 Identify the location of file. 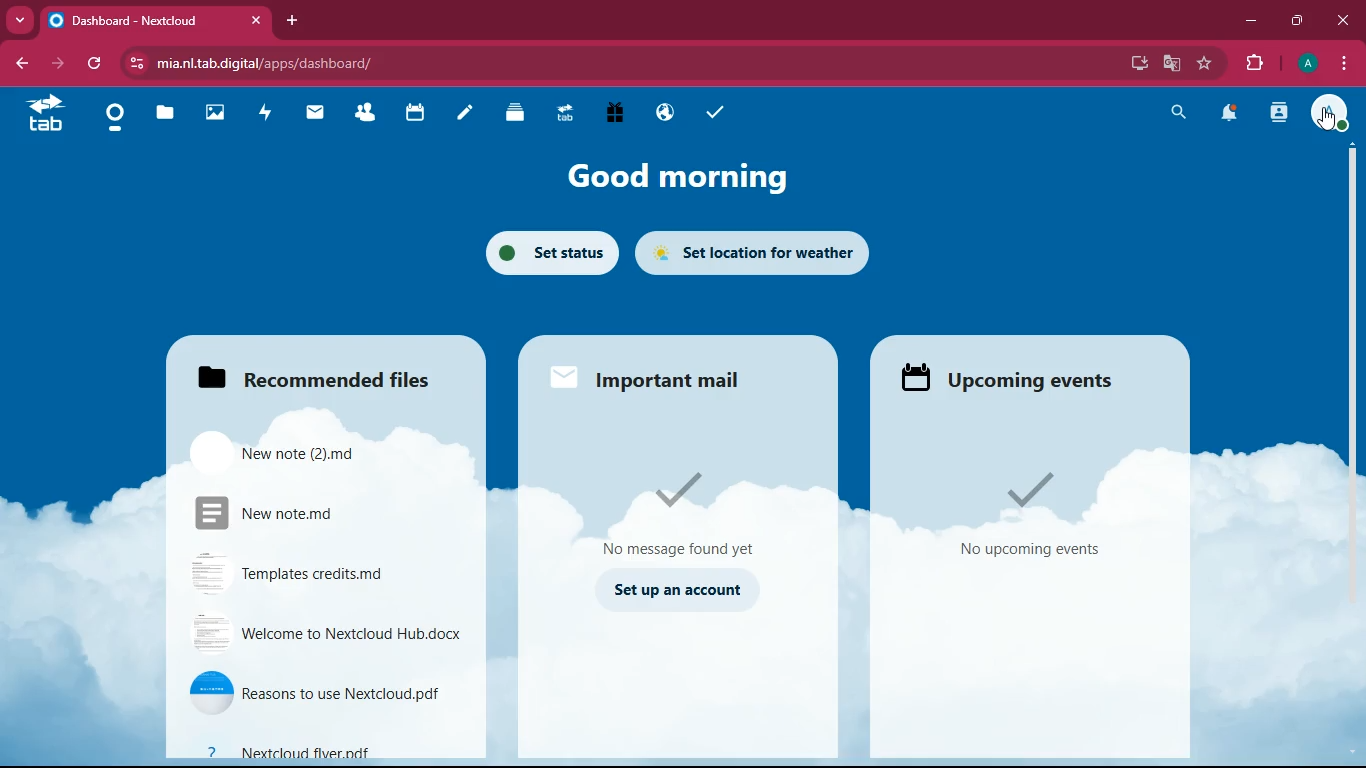
(316, 747).